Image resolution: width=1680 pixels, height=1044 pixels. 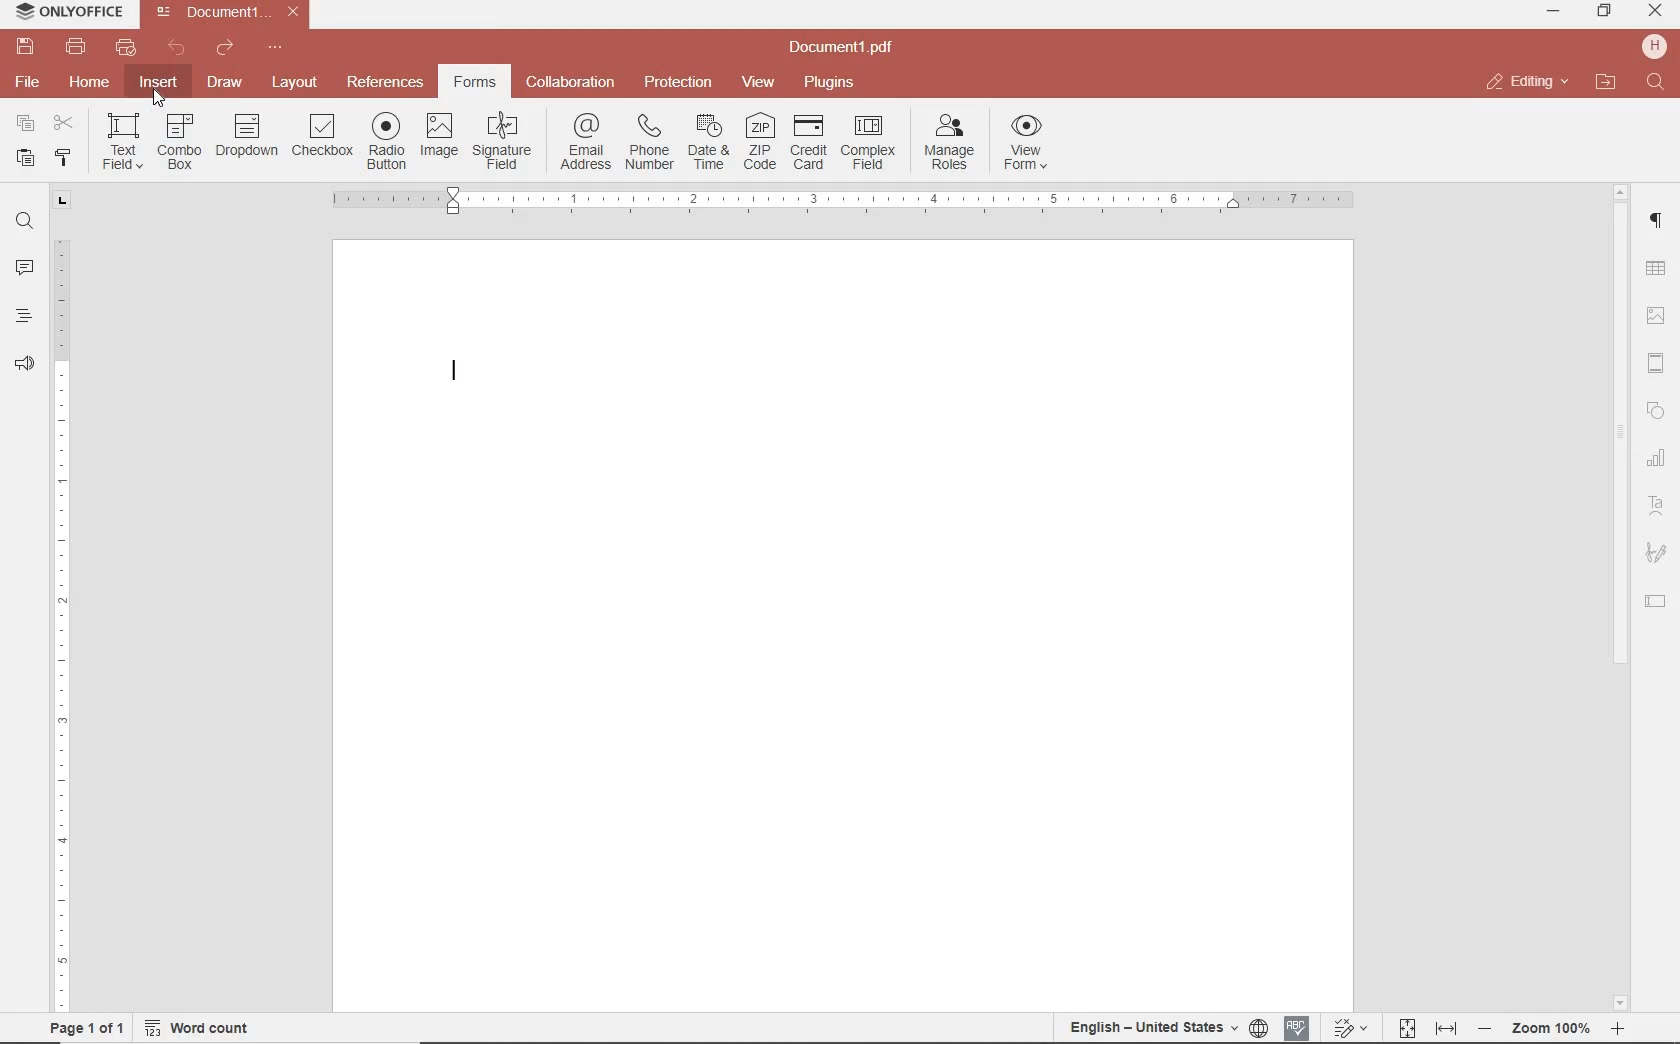 What do you see at coordinates (869, 144) in the screenshot?
I see `insert complex field` at bounding box center [869, 144].